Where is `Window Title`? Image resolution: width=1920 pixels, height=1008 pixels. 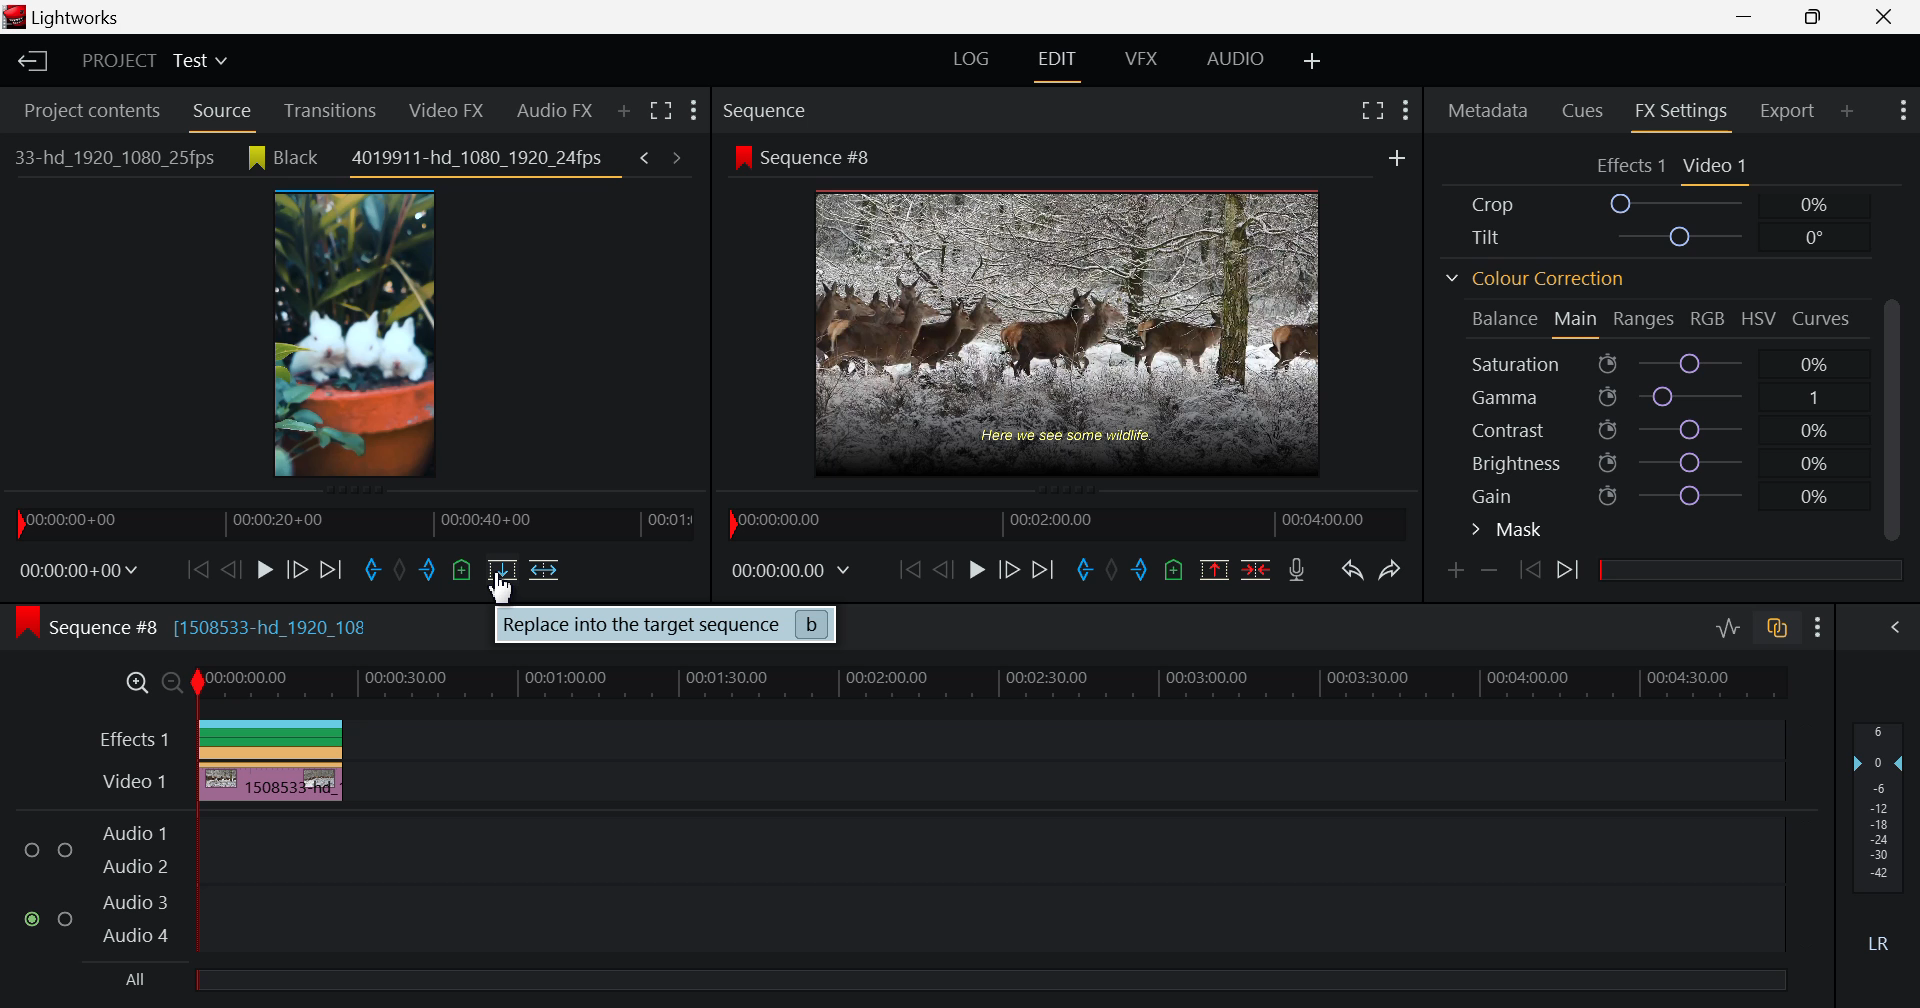 Window Title is located at coordinates (78, 19).